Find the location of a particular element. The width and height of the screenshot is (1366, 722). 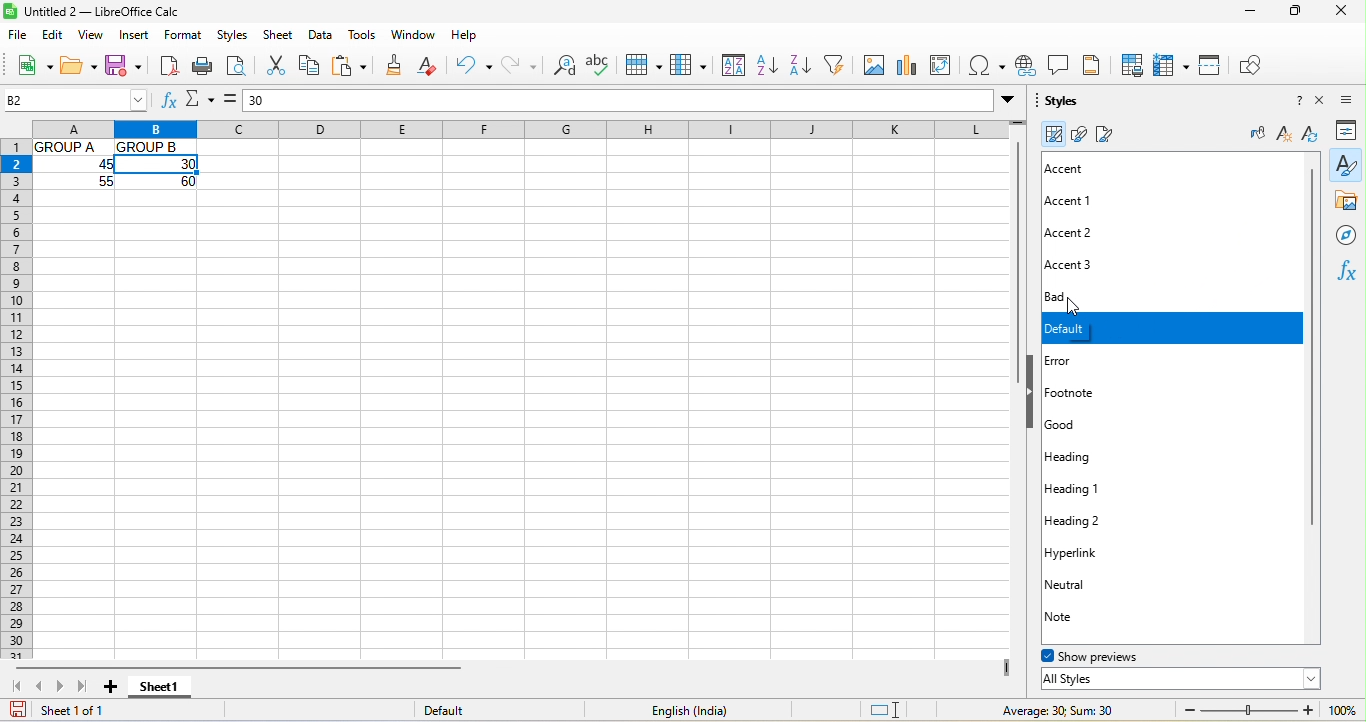

Group B is located at coordinates (154, 145).